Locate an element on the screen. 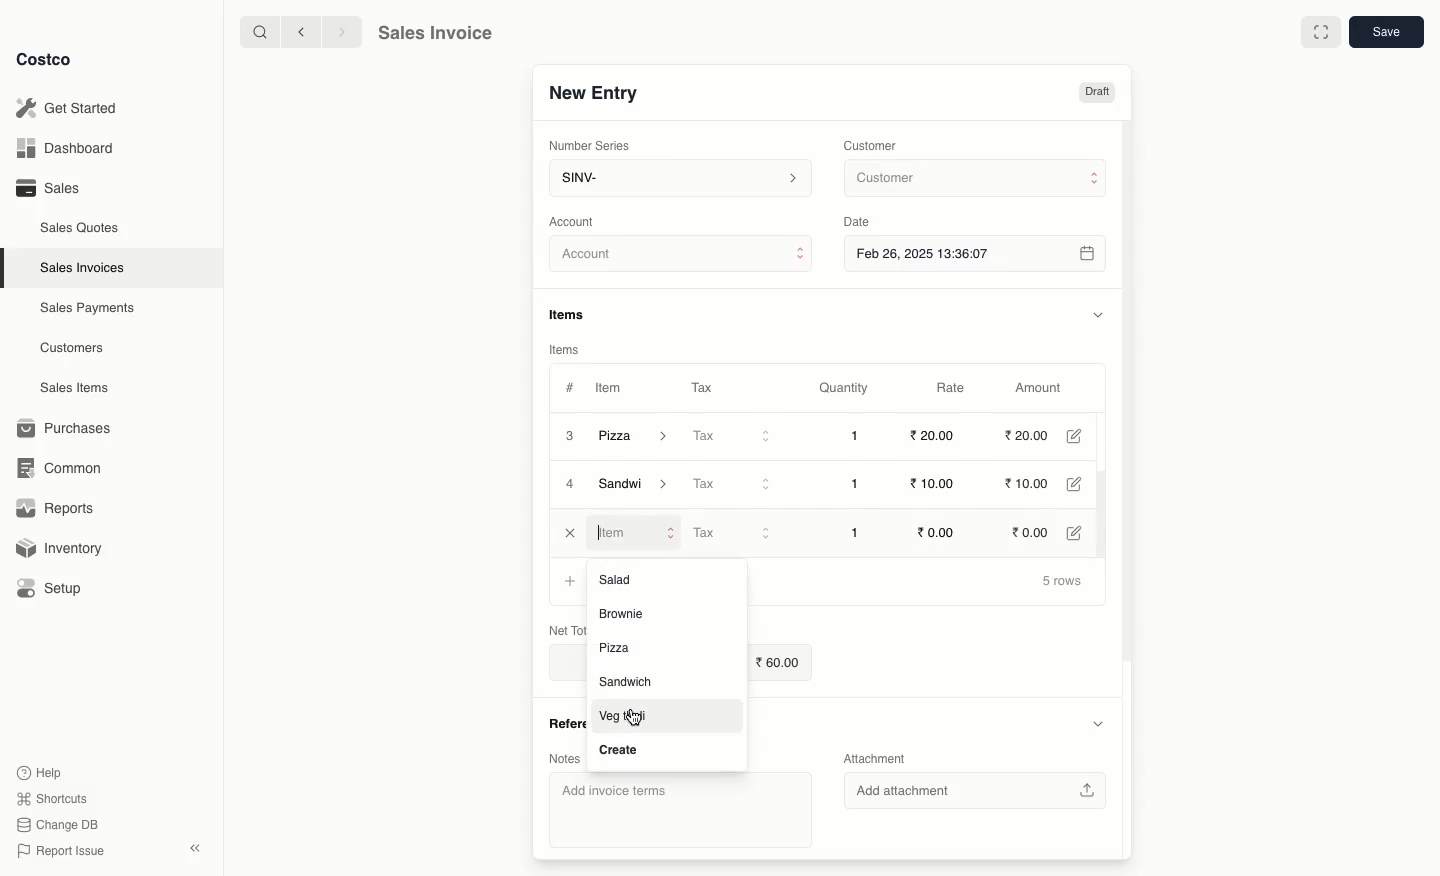 The height and width of the screenshot is (876, 1440). Net Total is located at coordinates (555, 628).